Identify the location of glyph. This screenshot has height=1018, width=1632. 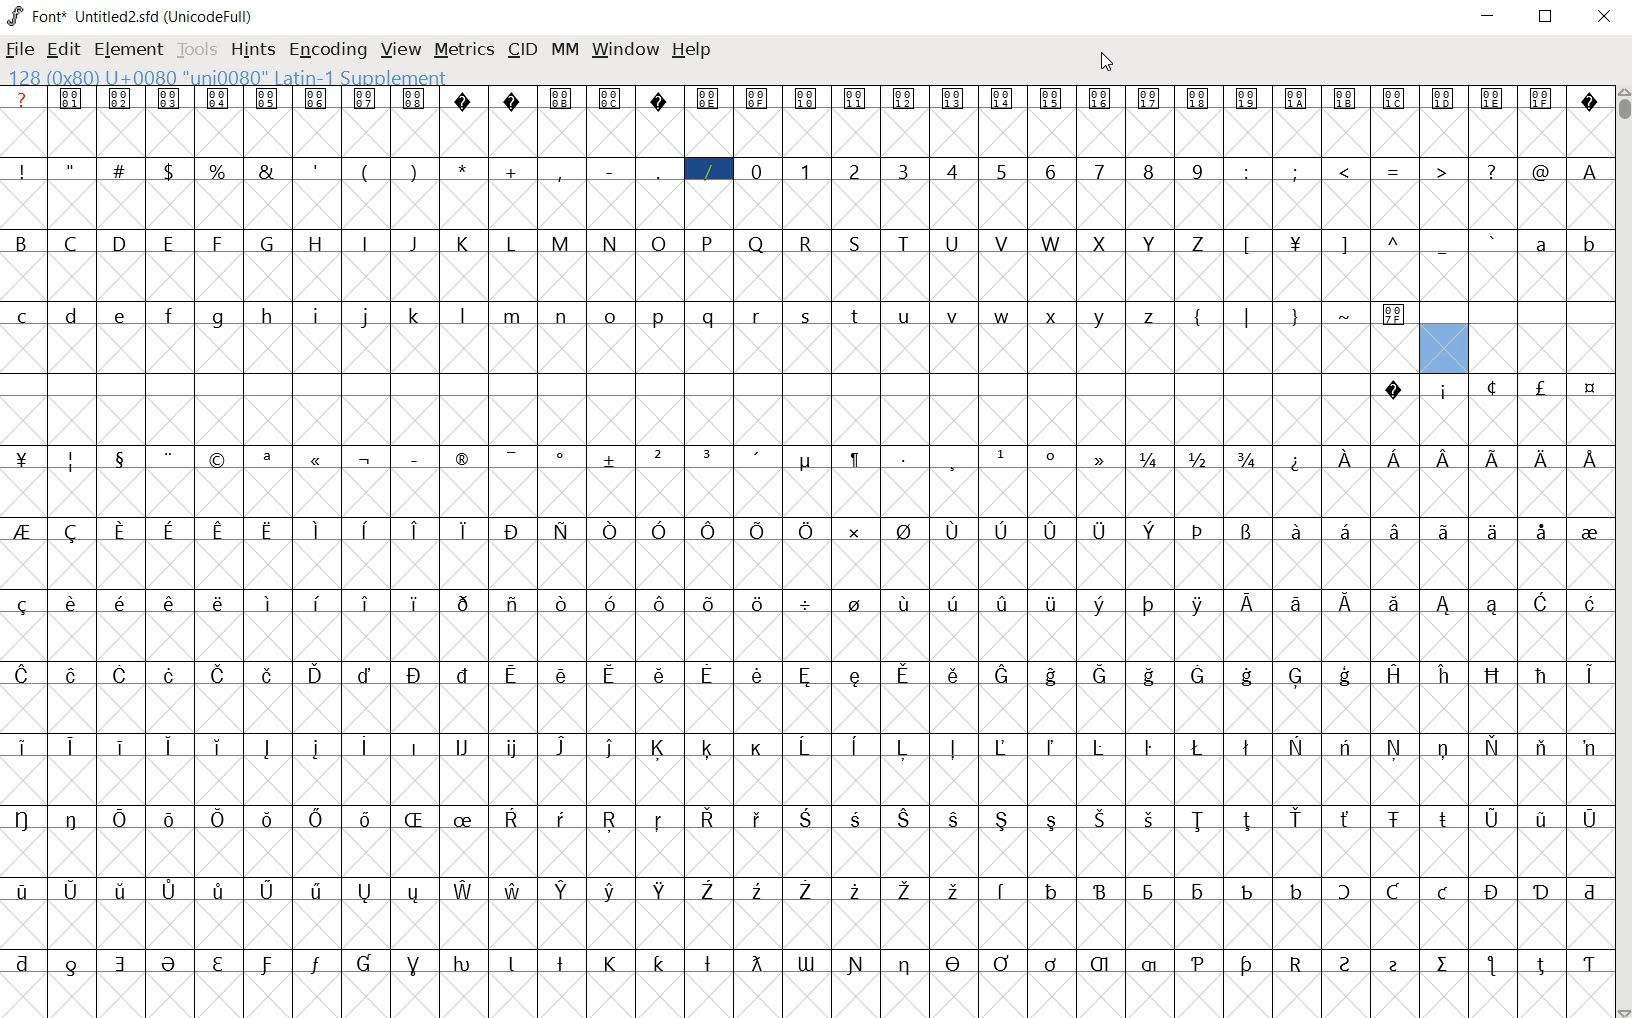
(71, 676).